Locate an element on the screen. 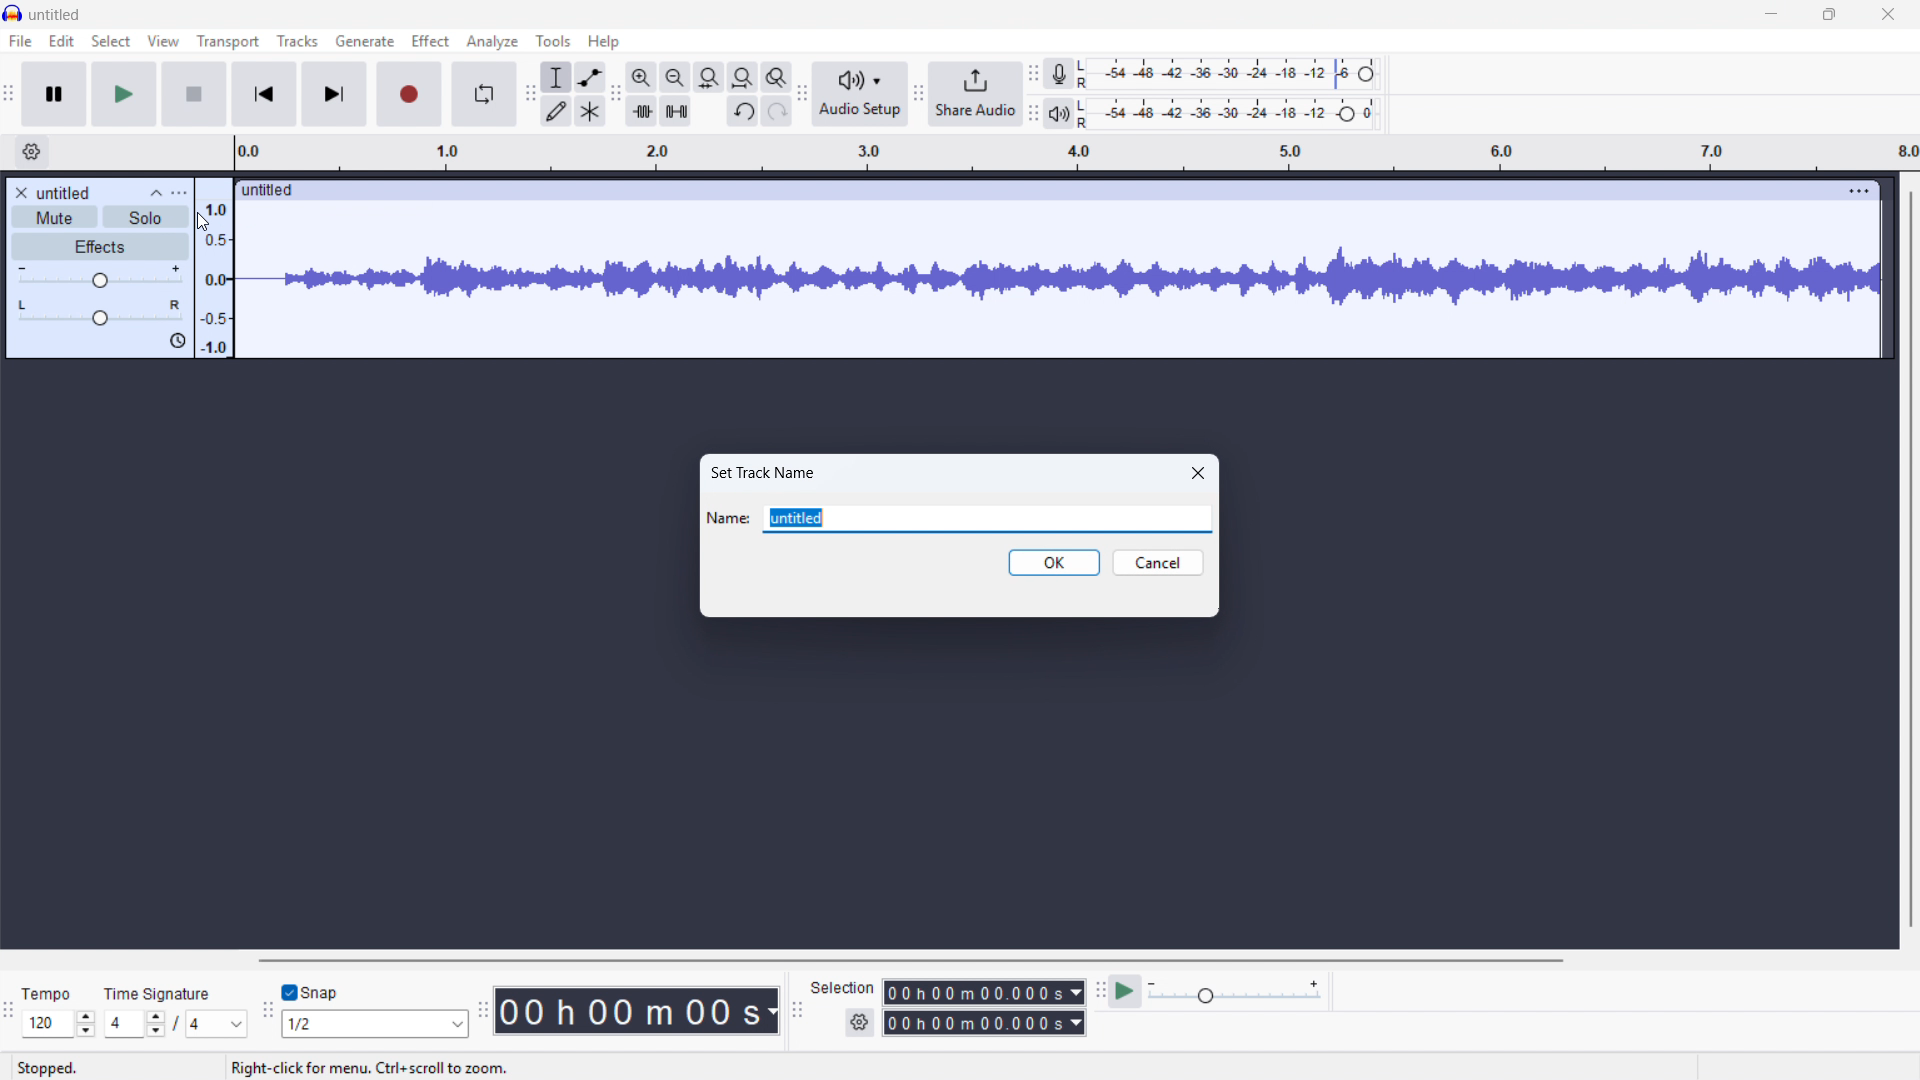 The height and width of the screenshot is (1080, 1920). Selection toolbar  is located at coordinates (795, 1010).